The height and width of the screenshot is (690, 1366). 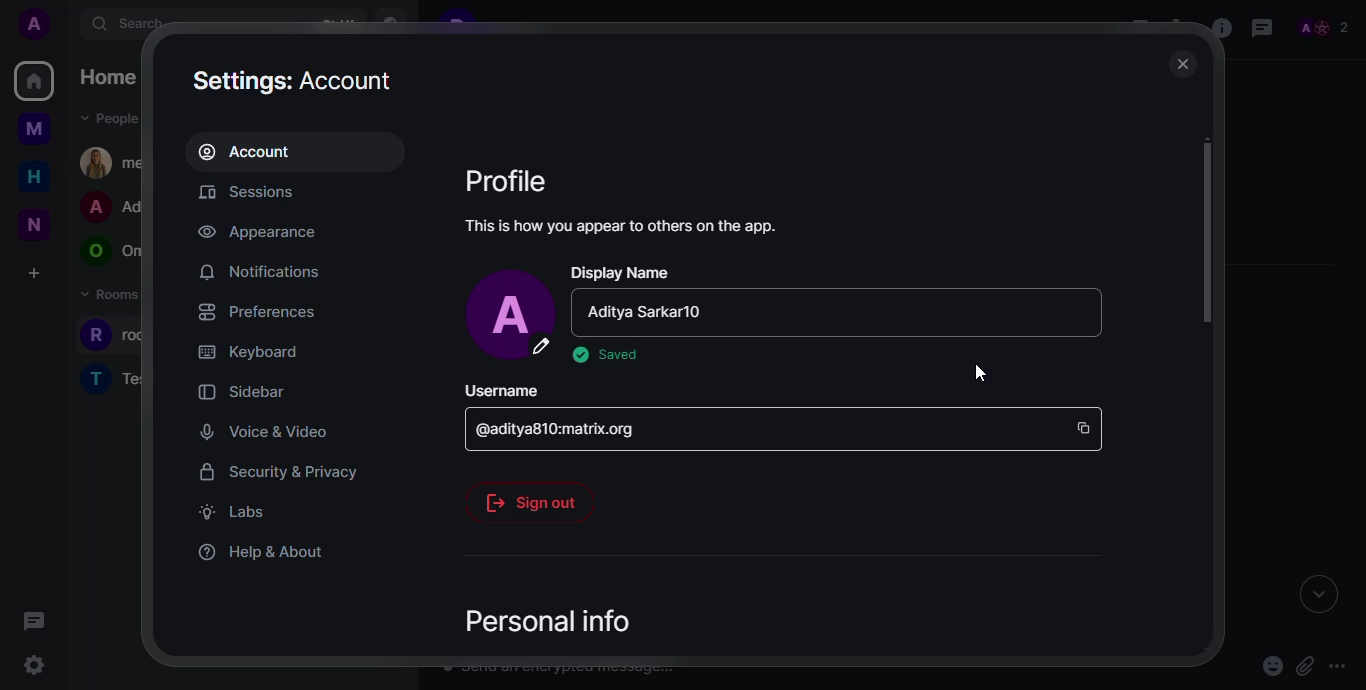 I want to click on close, so click(x=1181, y=64).